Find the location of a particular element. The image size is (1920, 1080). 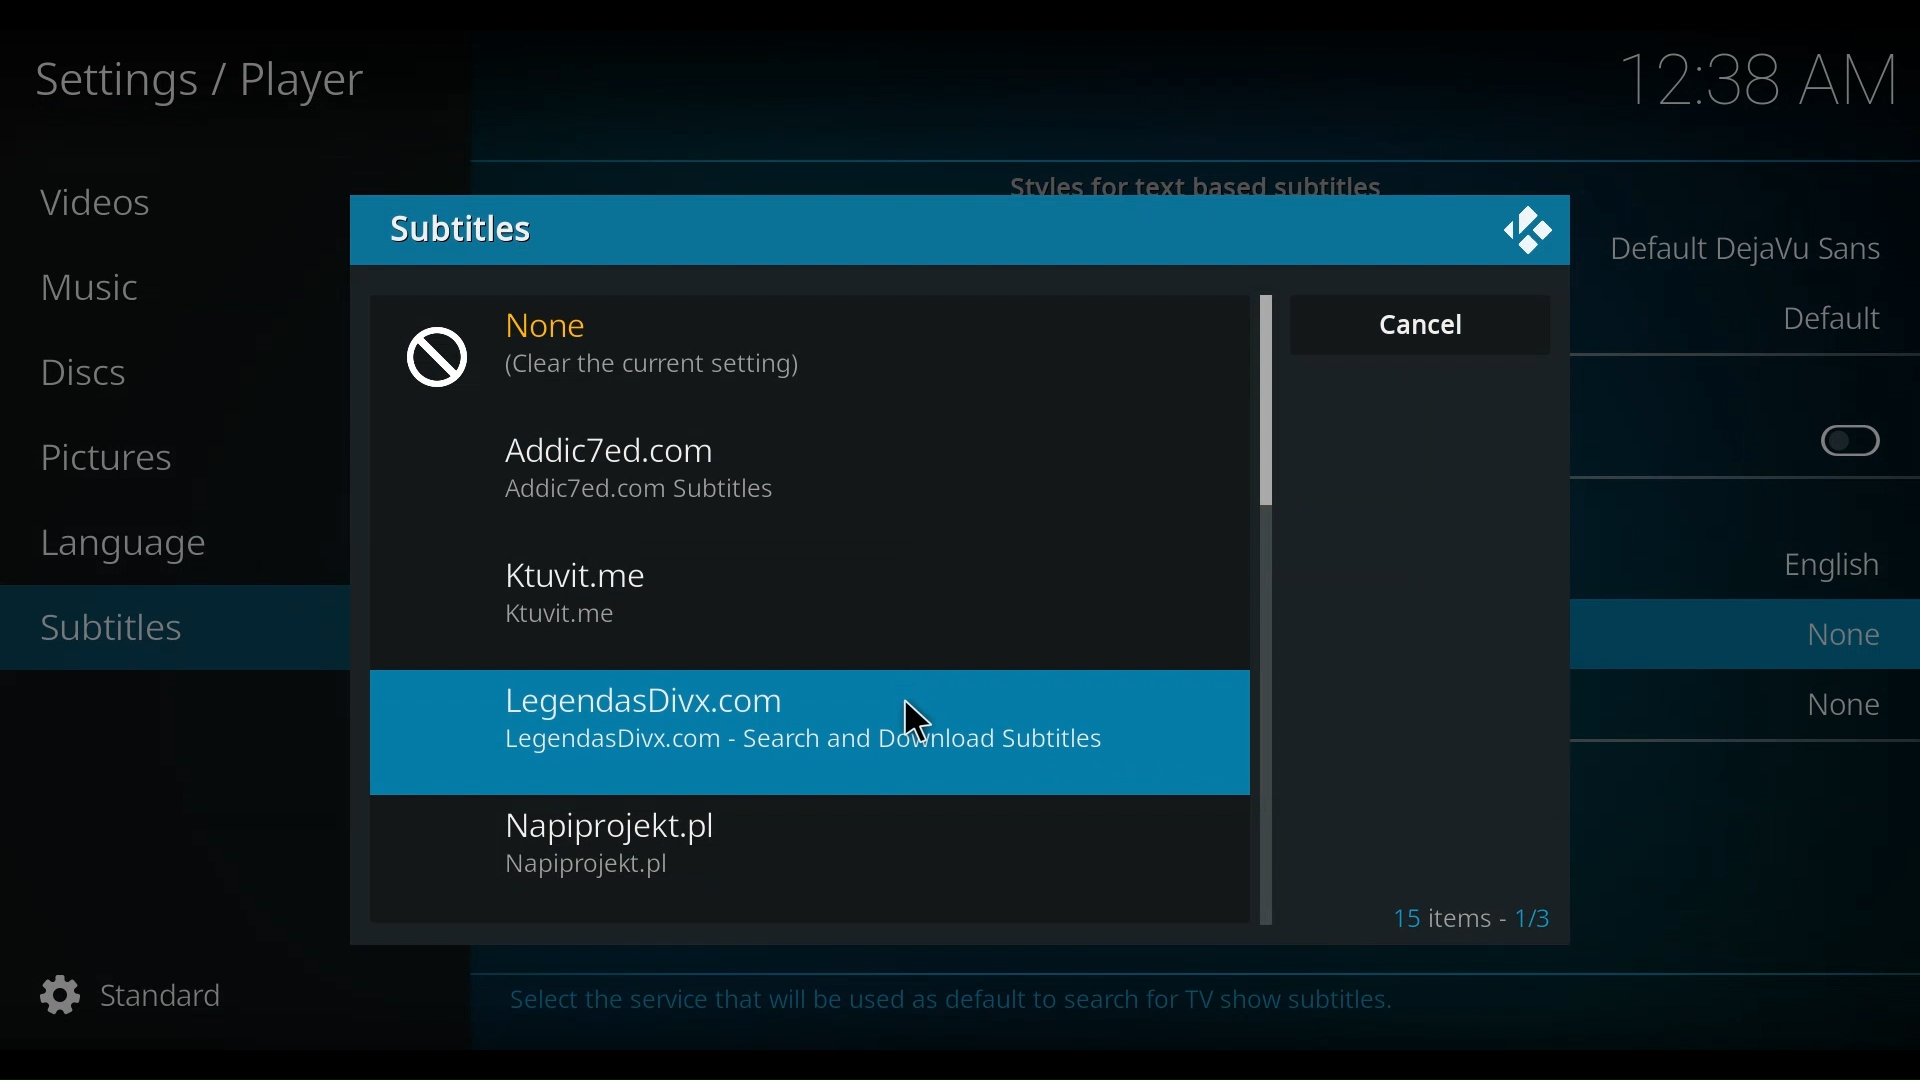

Select the service that will be used as default to search for TV show subtitles. is located at coordinates (993, 1008).